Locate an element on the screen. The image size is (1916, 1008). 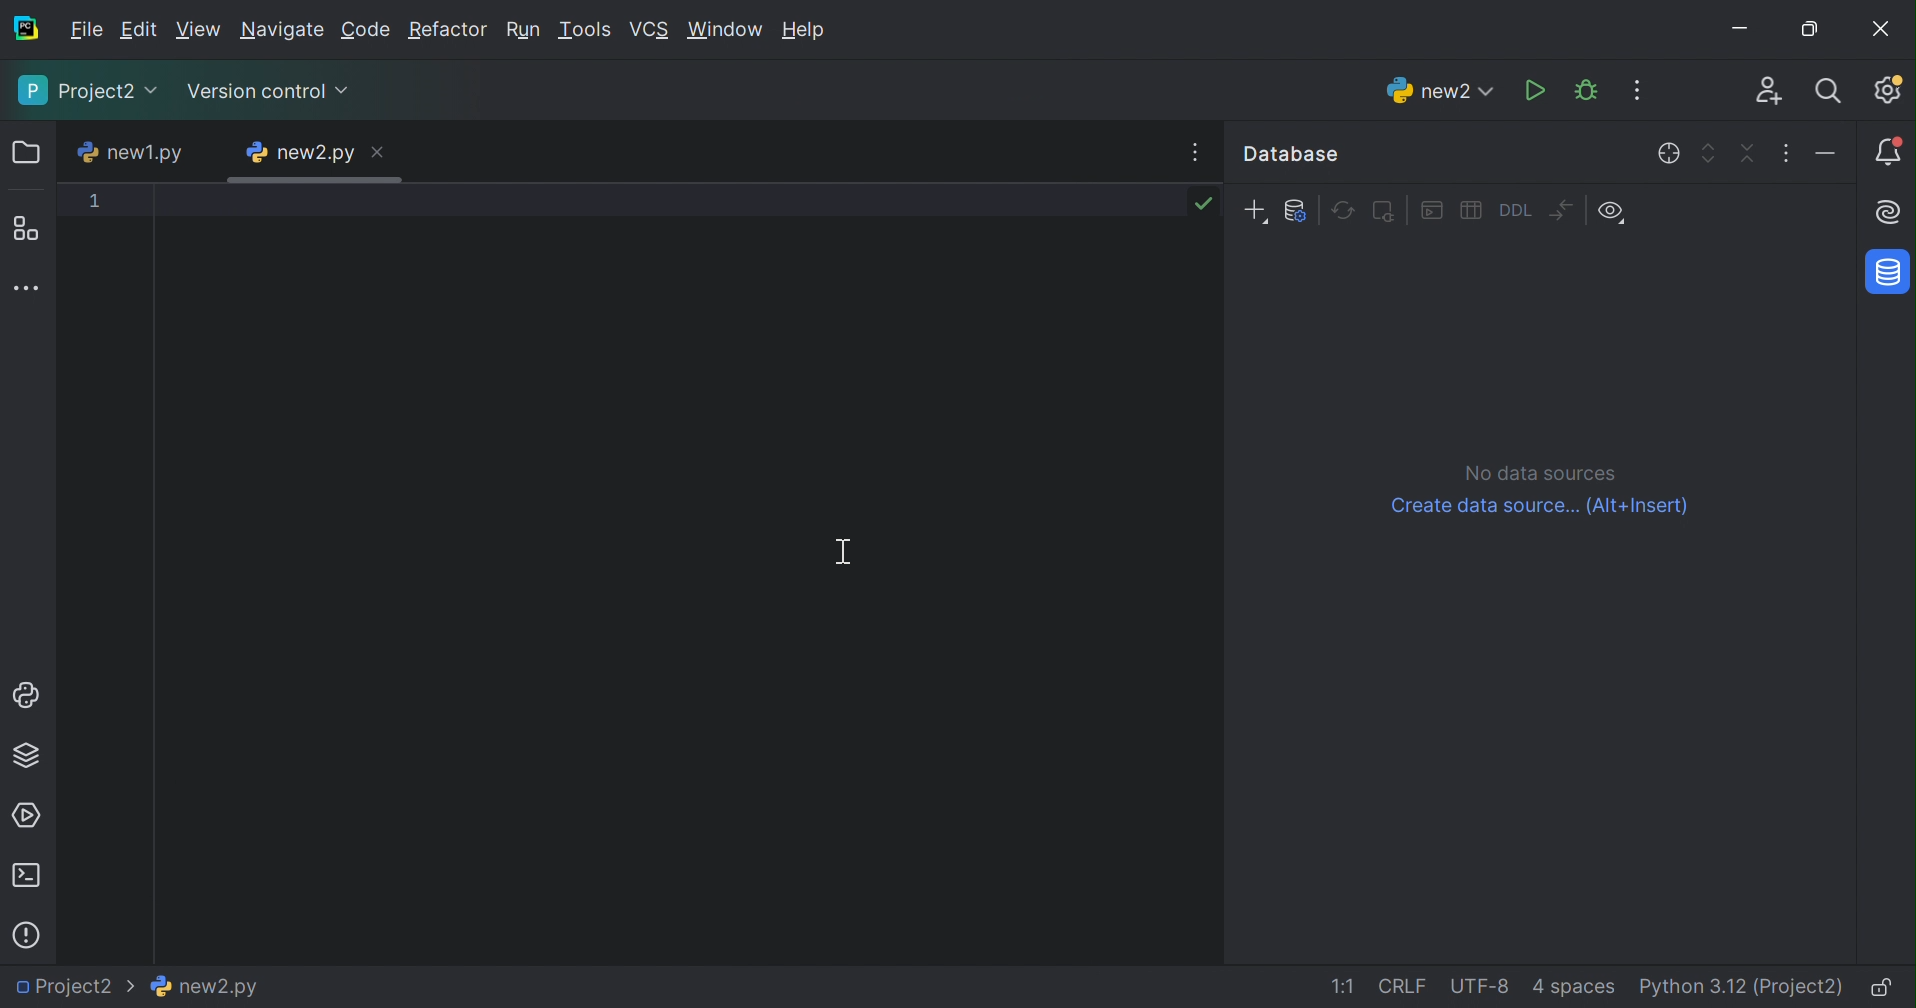
Scroll from editor is located at coordinates (1671, 153).